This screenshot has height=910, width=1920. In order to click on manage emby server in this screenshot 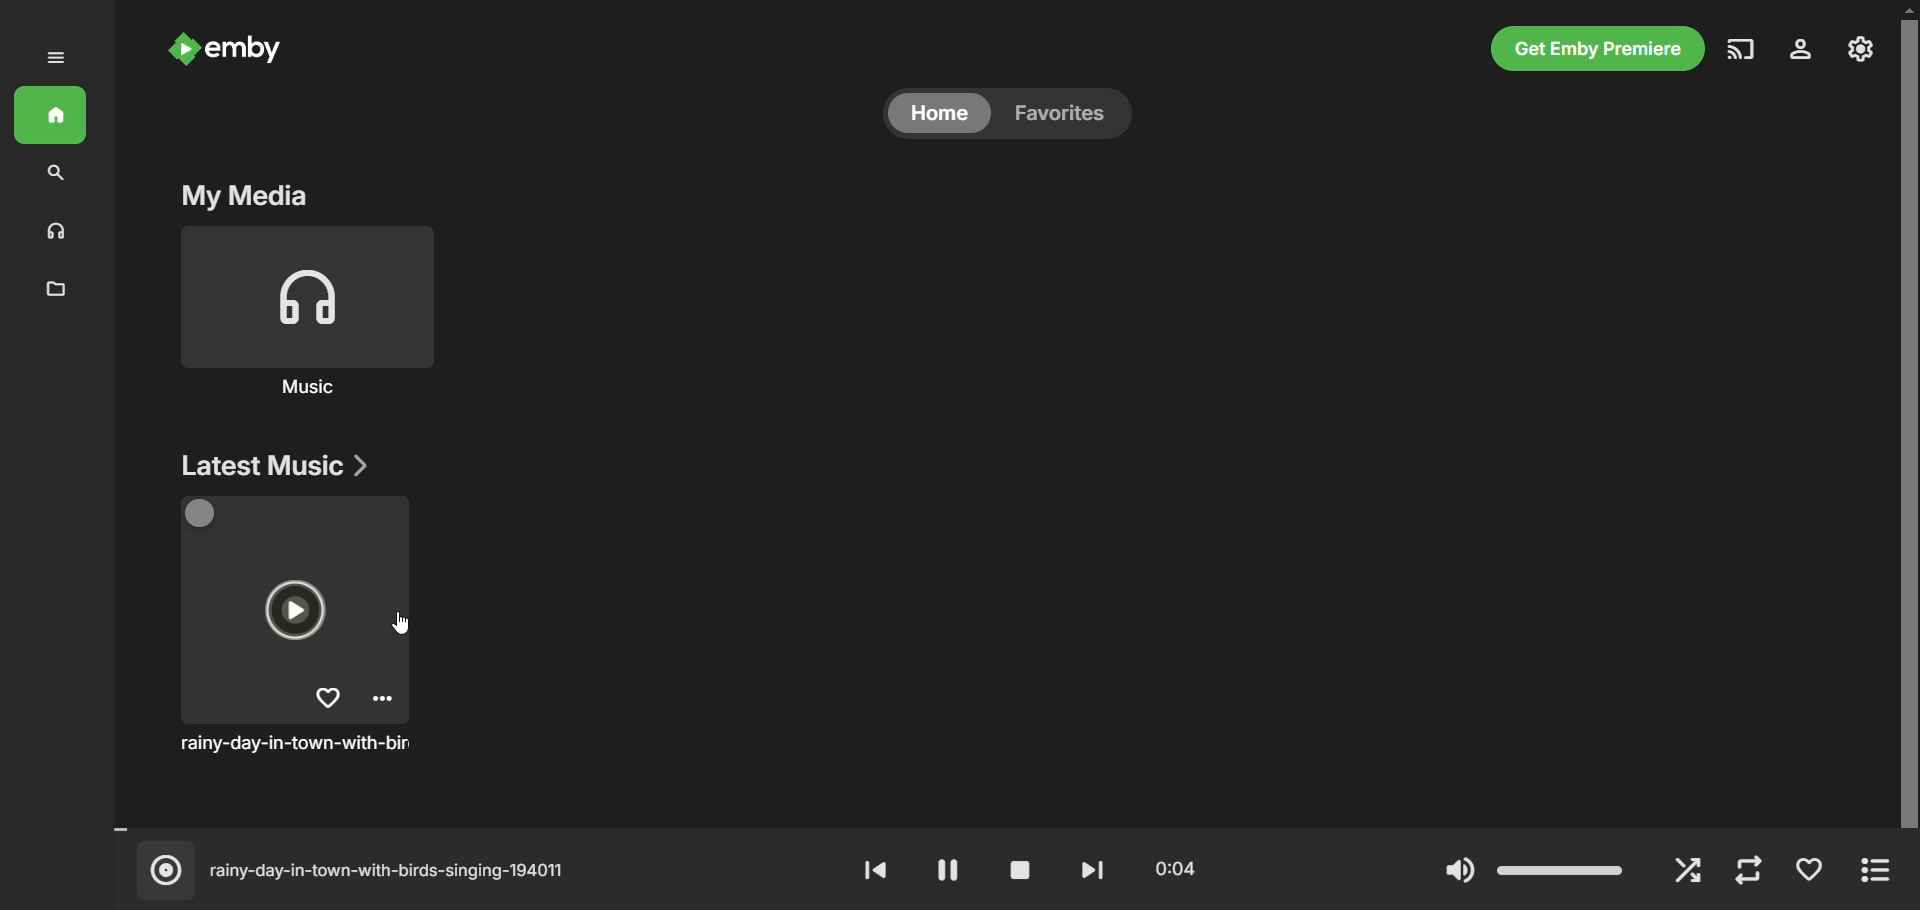, I will do `click(1862, 51)`.